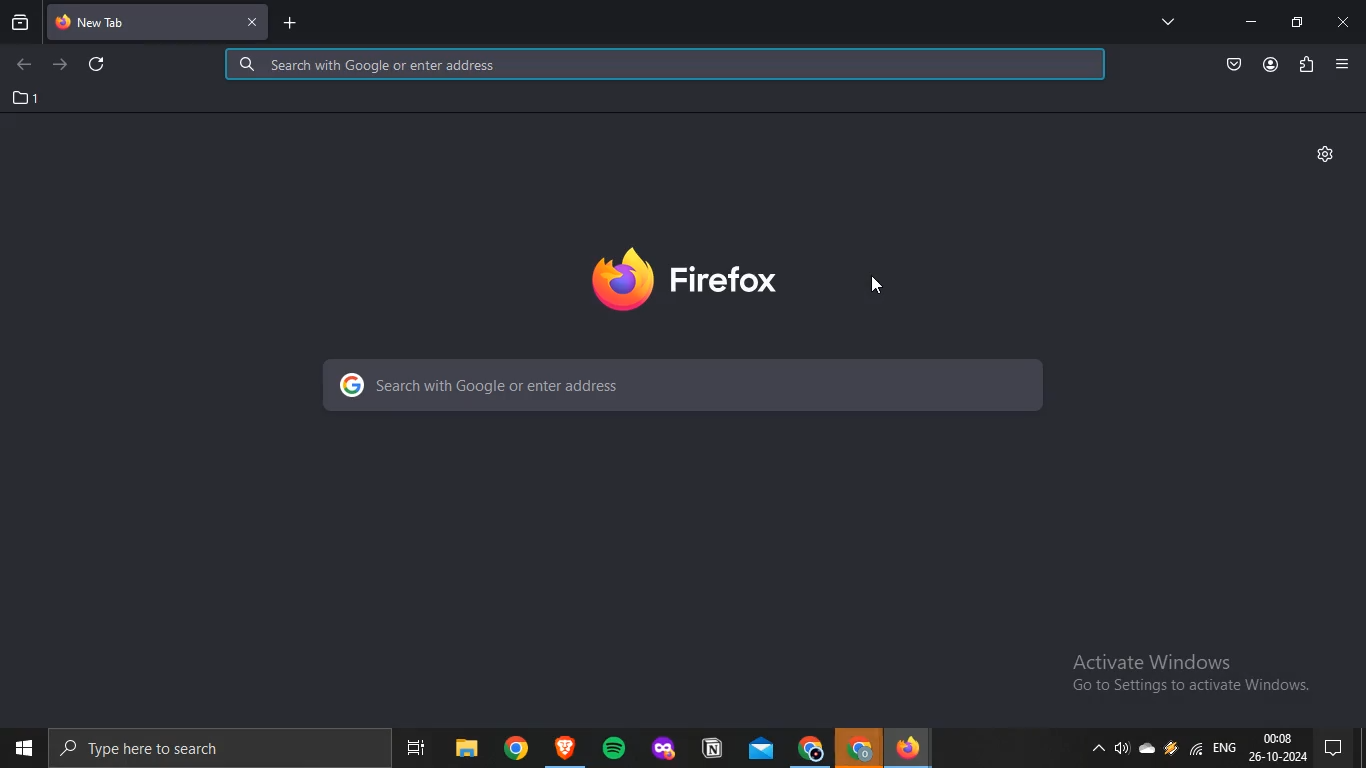 This screenshot has height=768, width=1366. Describe the element at coordinates (63, 66) in the screenshot. I see `forward` at that location.